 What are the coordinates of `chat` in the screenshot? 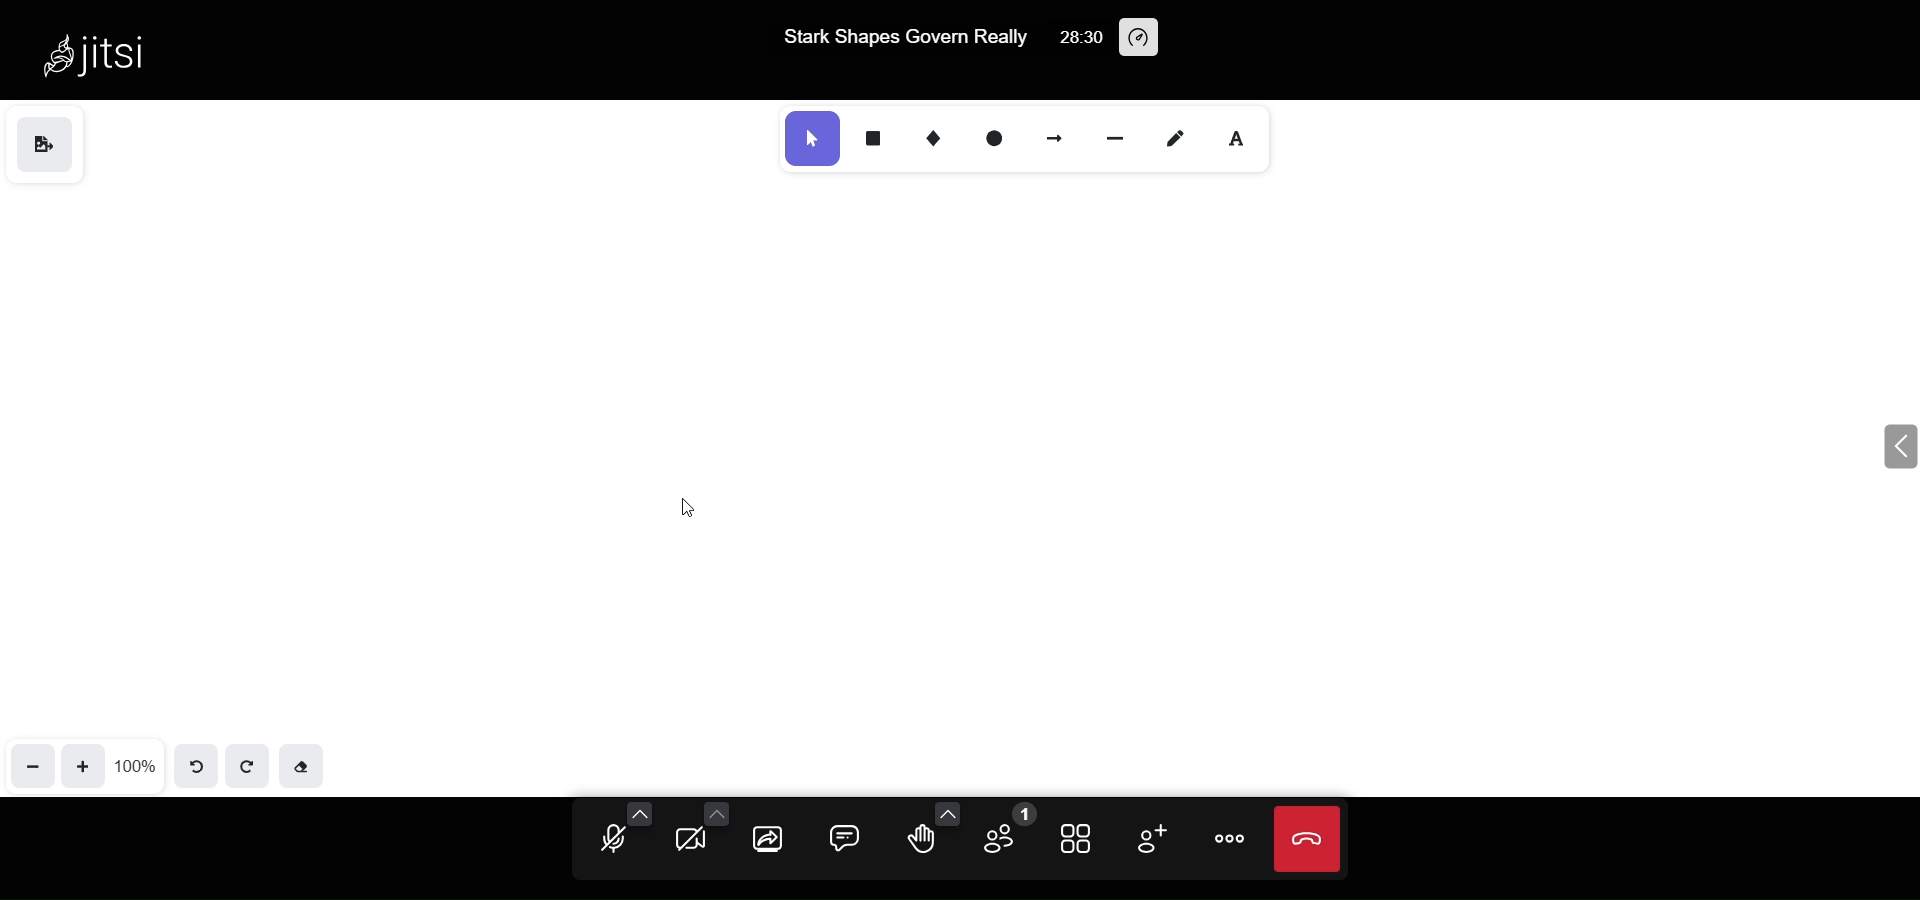 It's located at (840, 840).